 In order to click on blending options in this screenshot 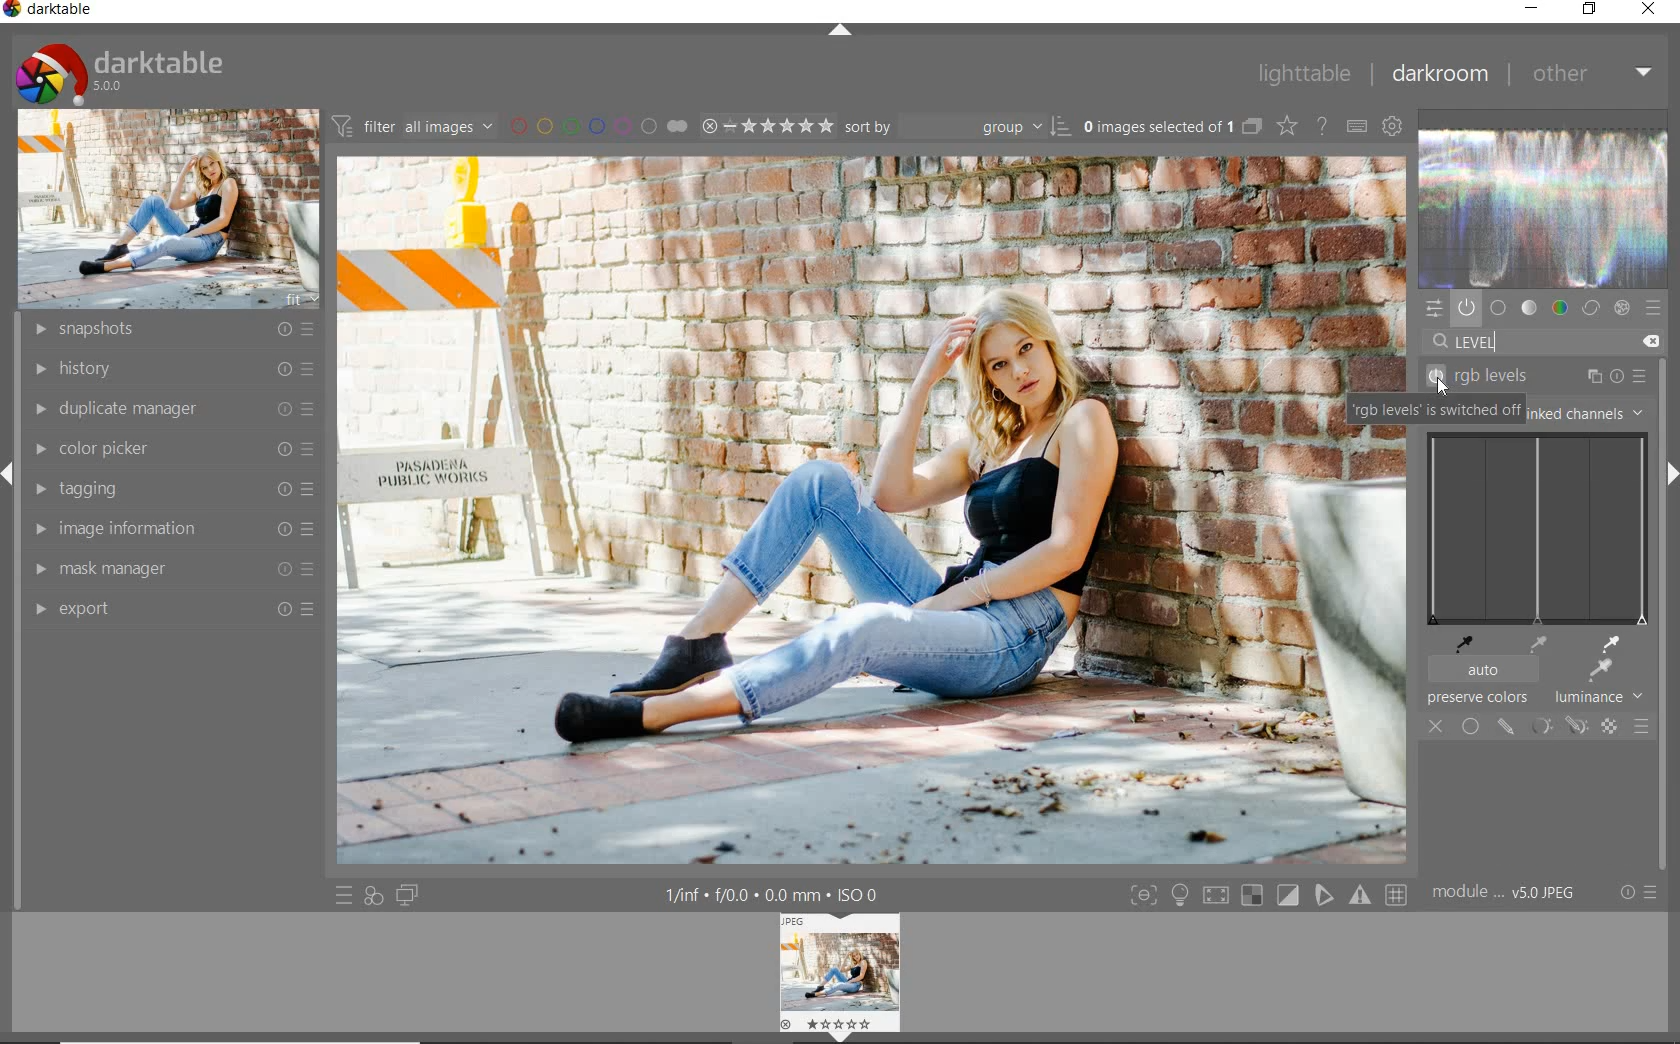, I will do `click(1641, 724)`.